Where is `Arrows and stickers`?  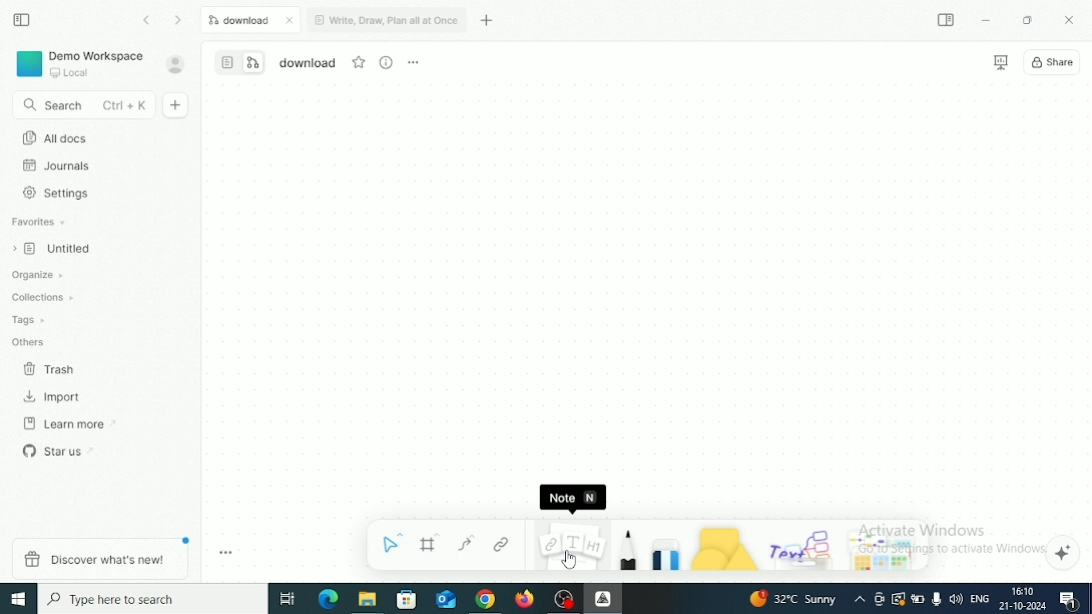
Arrows and stickers is located at coordinates (885, 549).